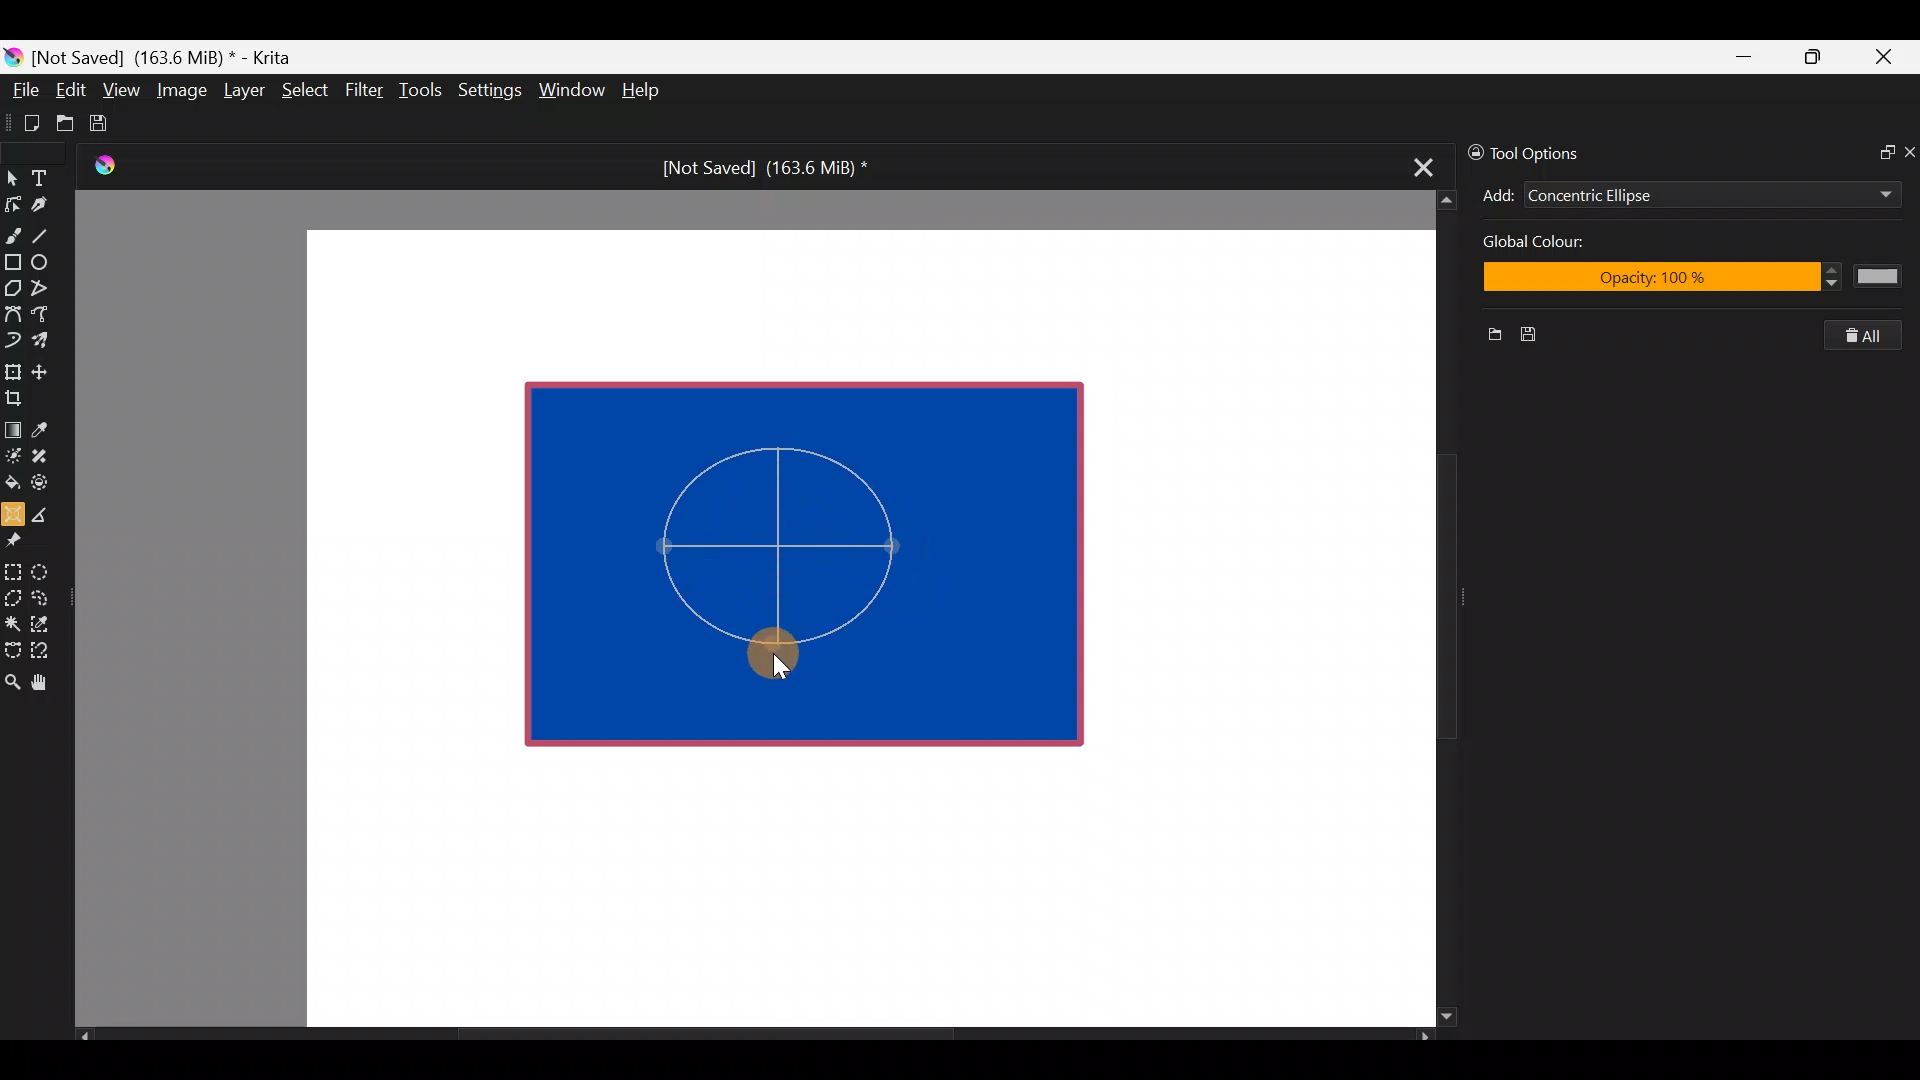 The image size is (1920, 1080). What do you see at coordinates (1495, 192) in the screenshot?
I see `Add concentric ellipse` at bounding box center [1495, 192].